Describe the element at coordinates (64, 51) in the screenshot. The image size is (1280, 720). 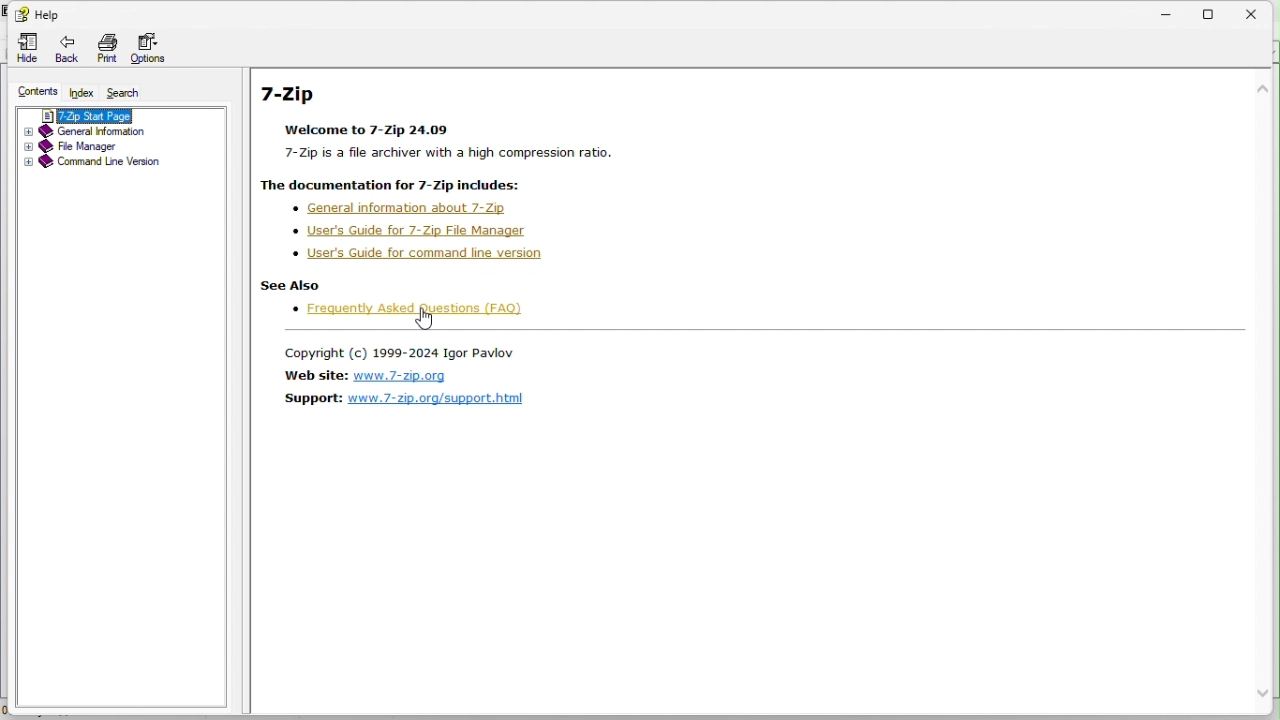
I see `back` at that location.